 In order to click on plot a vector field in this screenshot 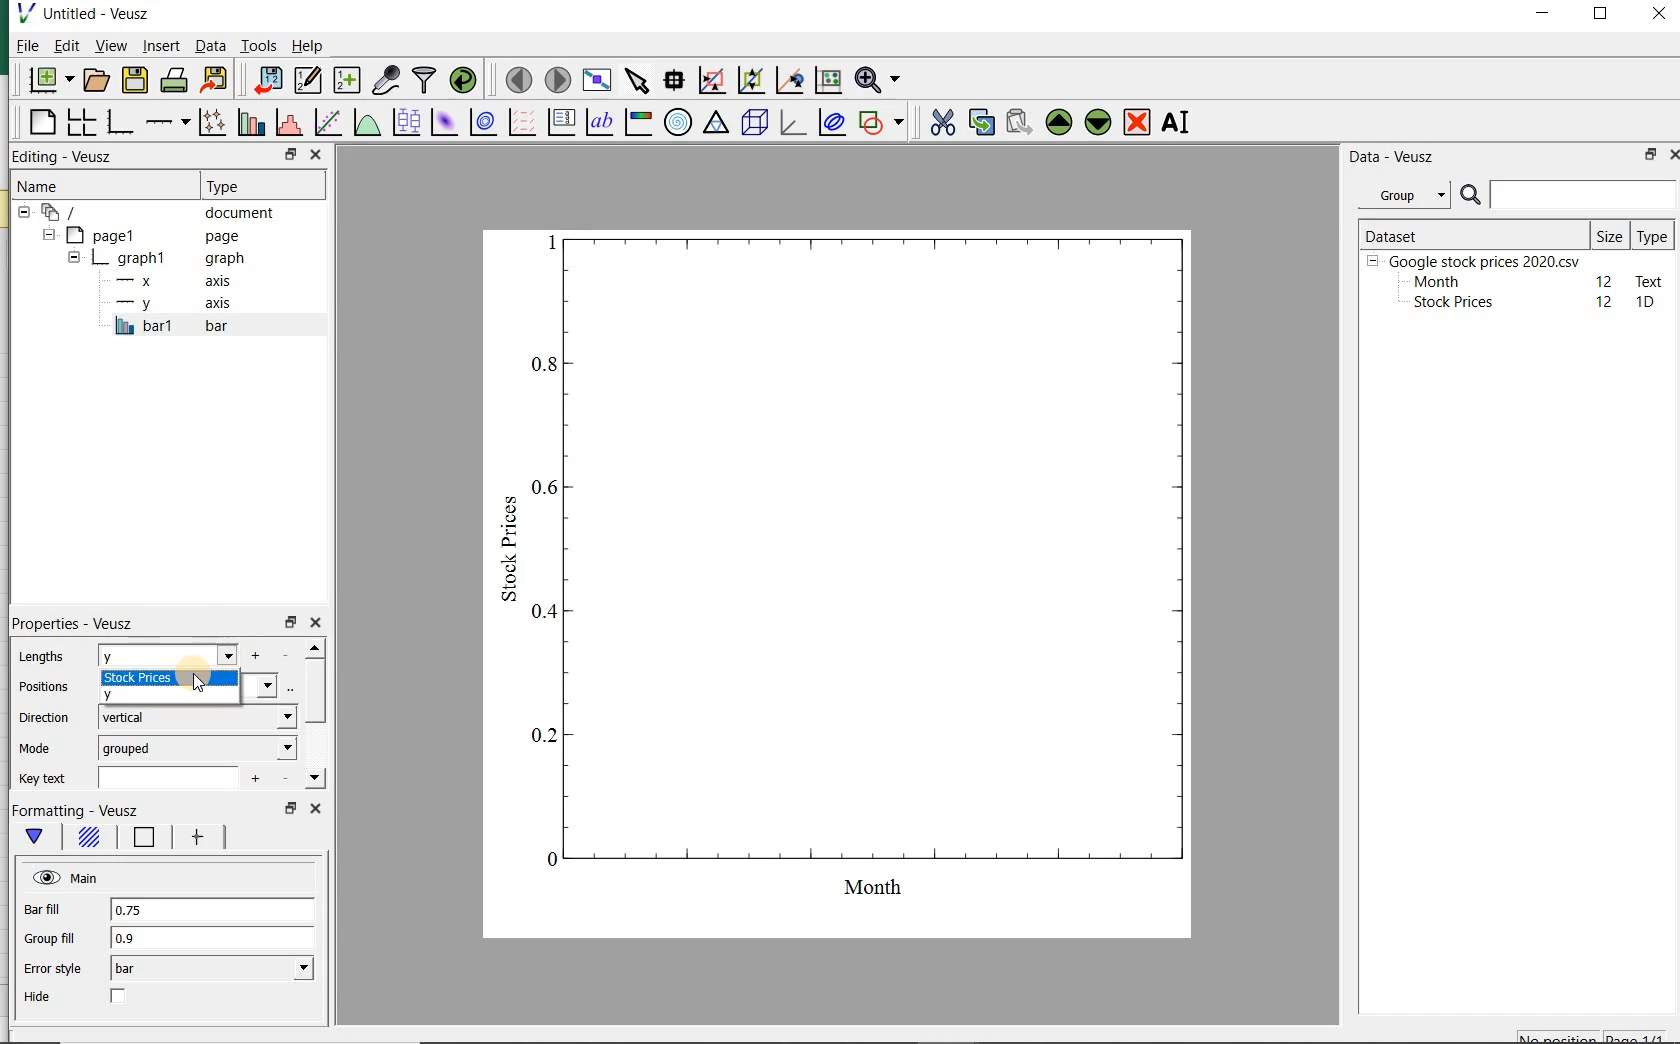, I will do `click(519, 124)`.